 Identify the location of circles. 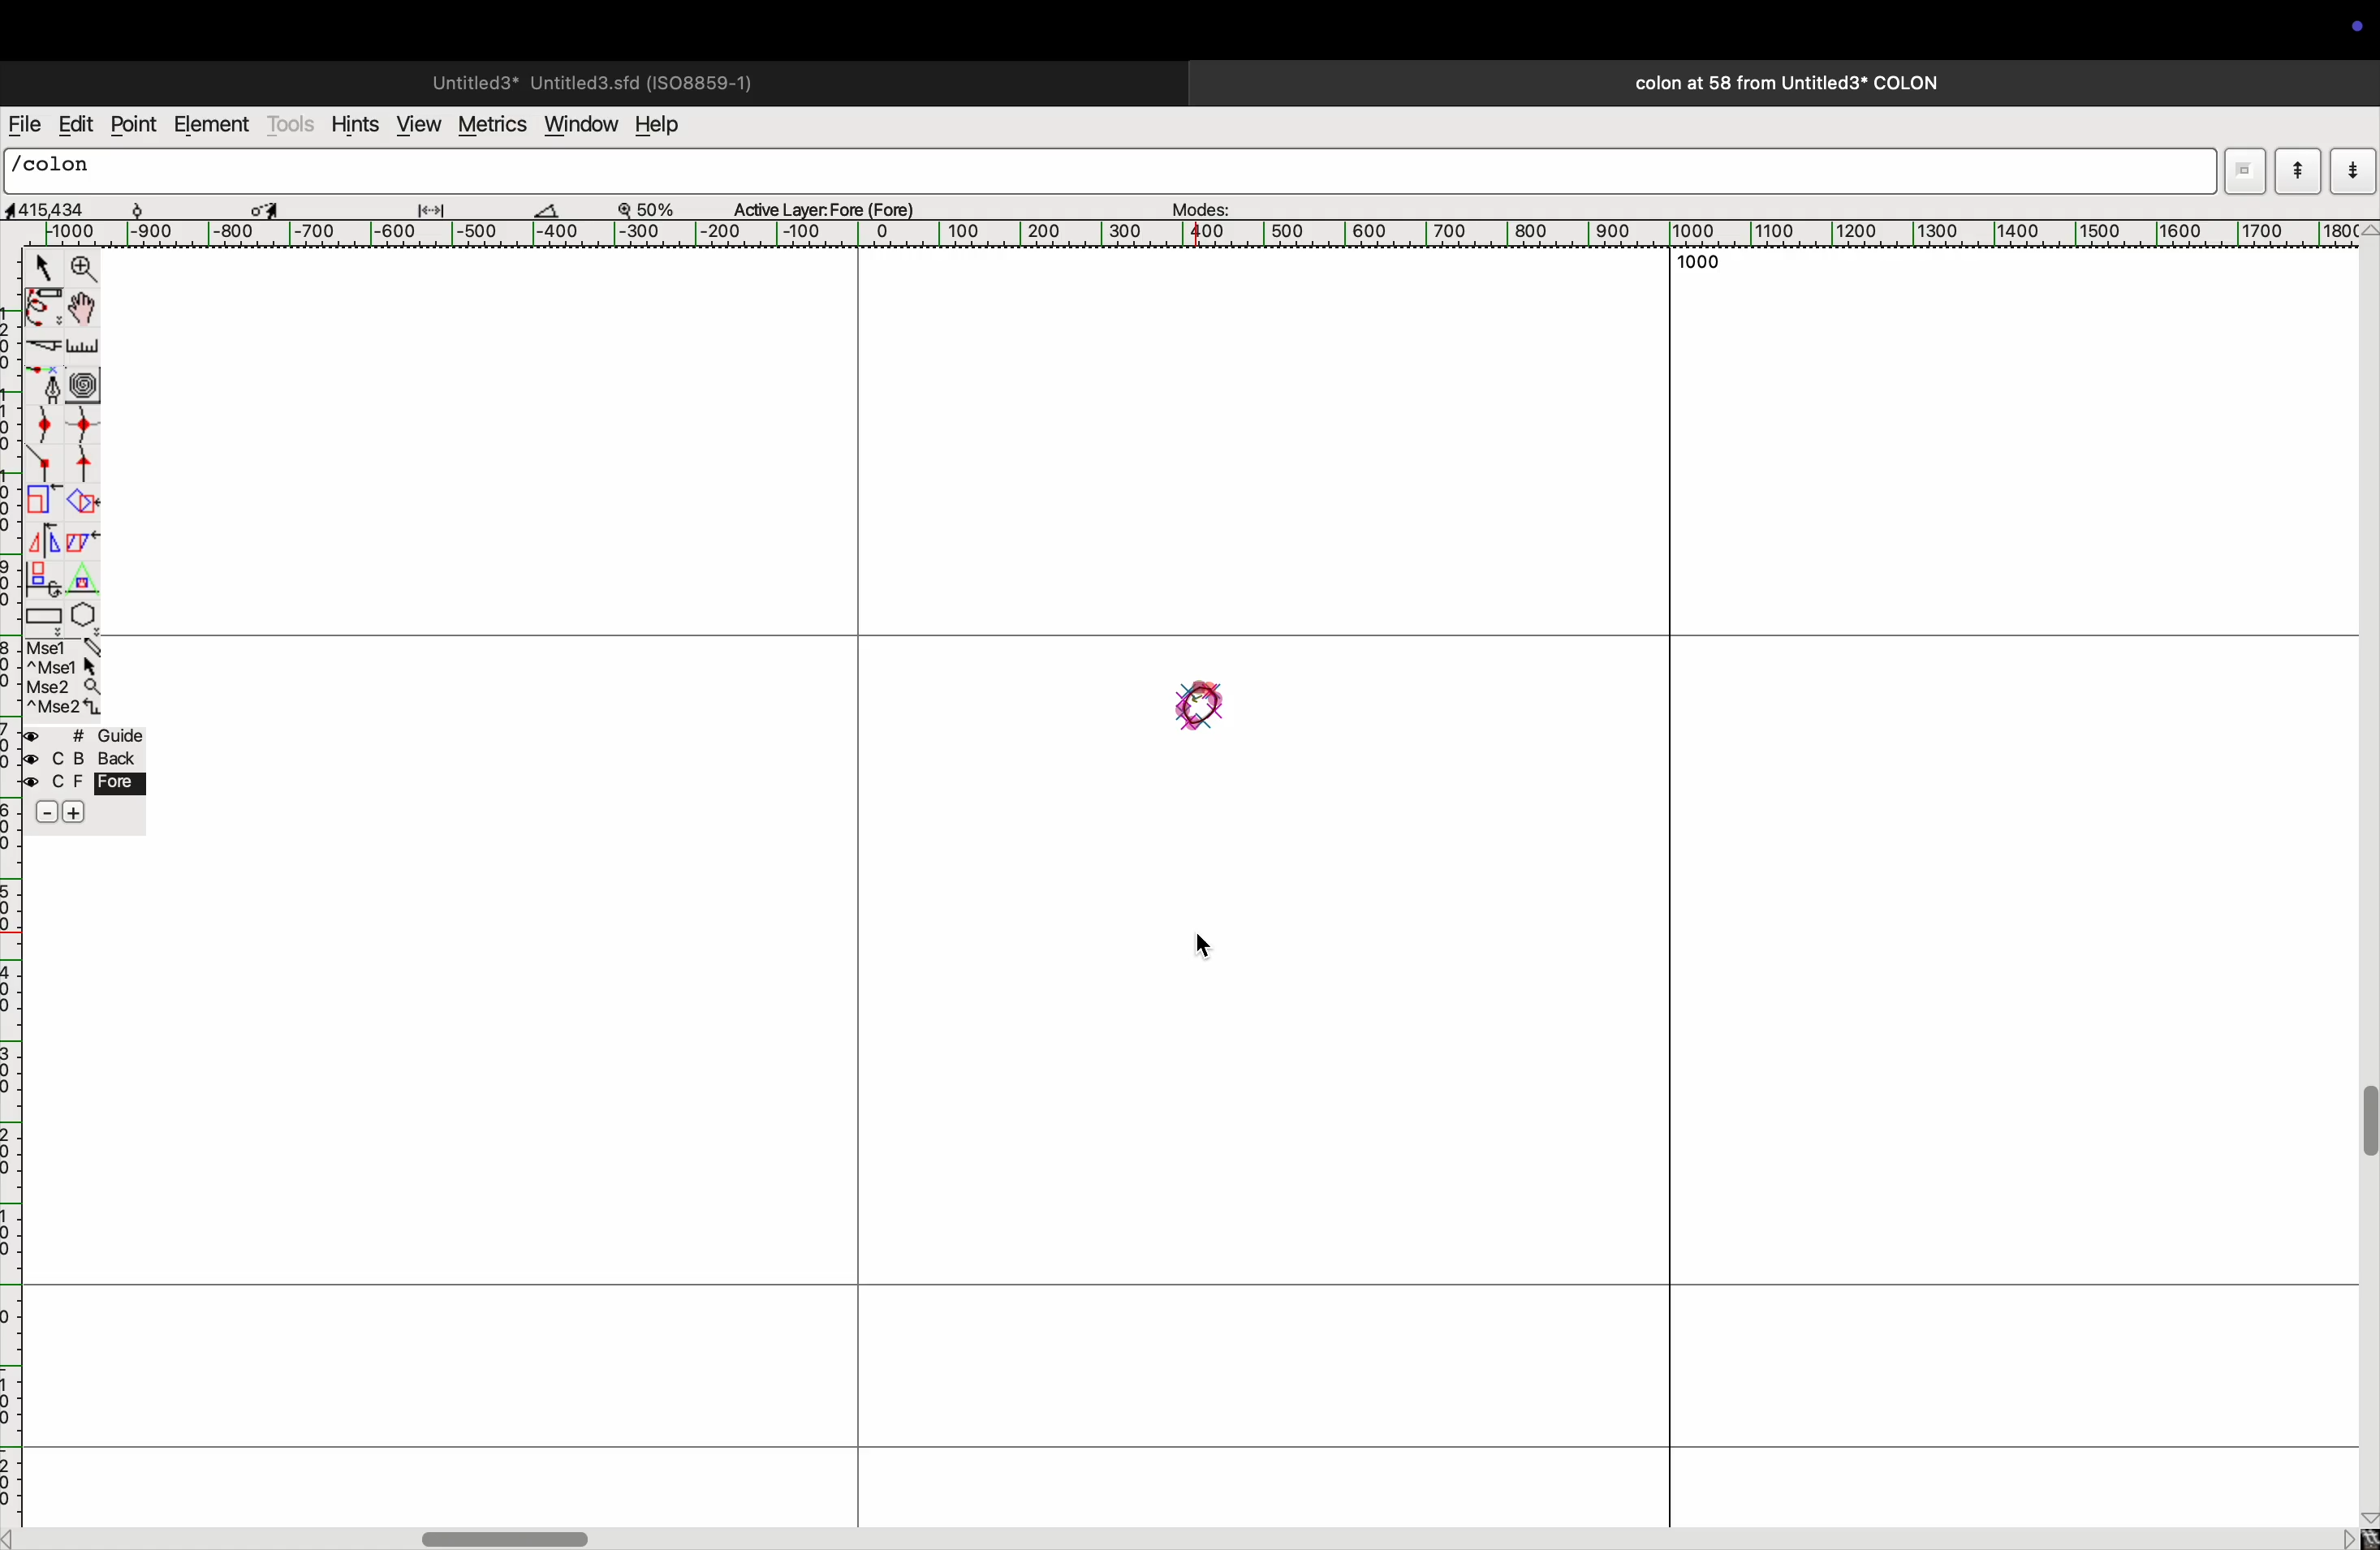
(88, 381).